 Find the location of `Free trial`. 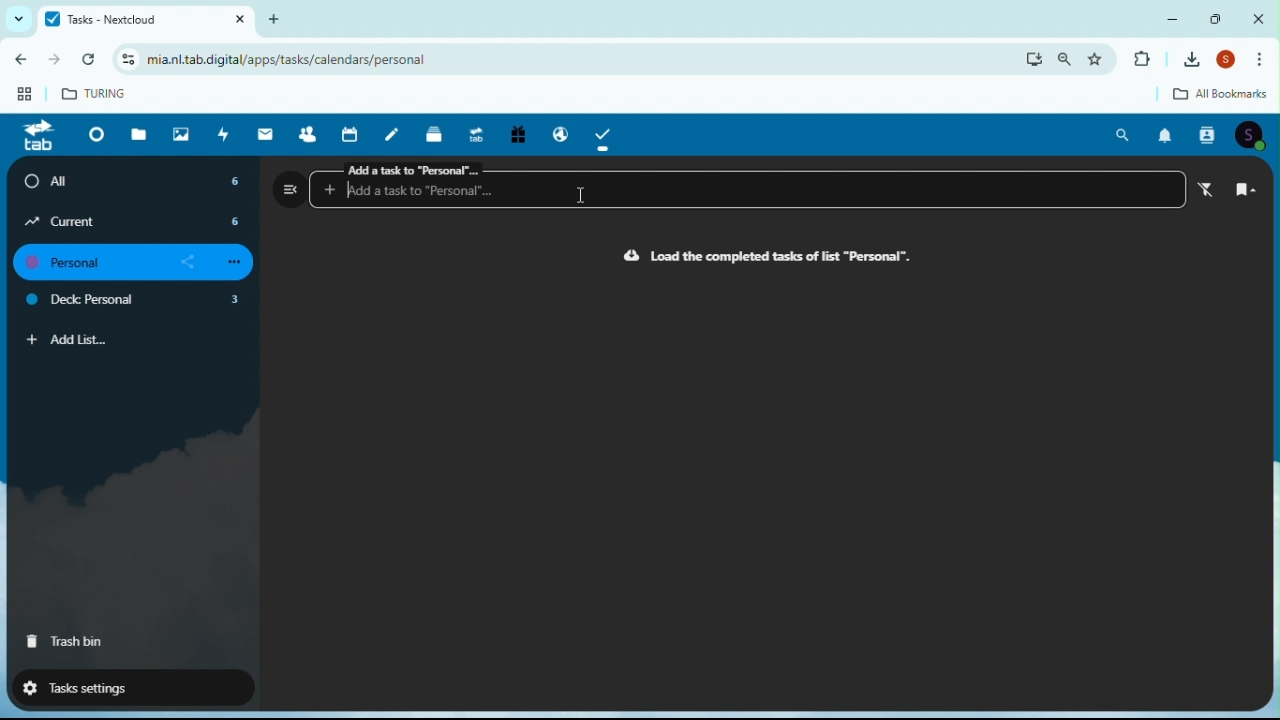

Free trial is located at coordinates (516, 136).